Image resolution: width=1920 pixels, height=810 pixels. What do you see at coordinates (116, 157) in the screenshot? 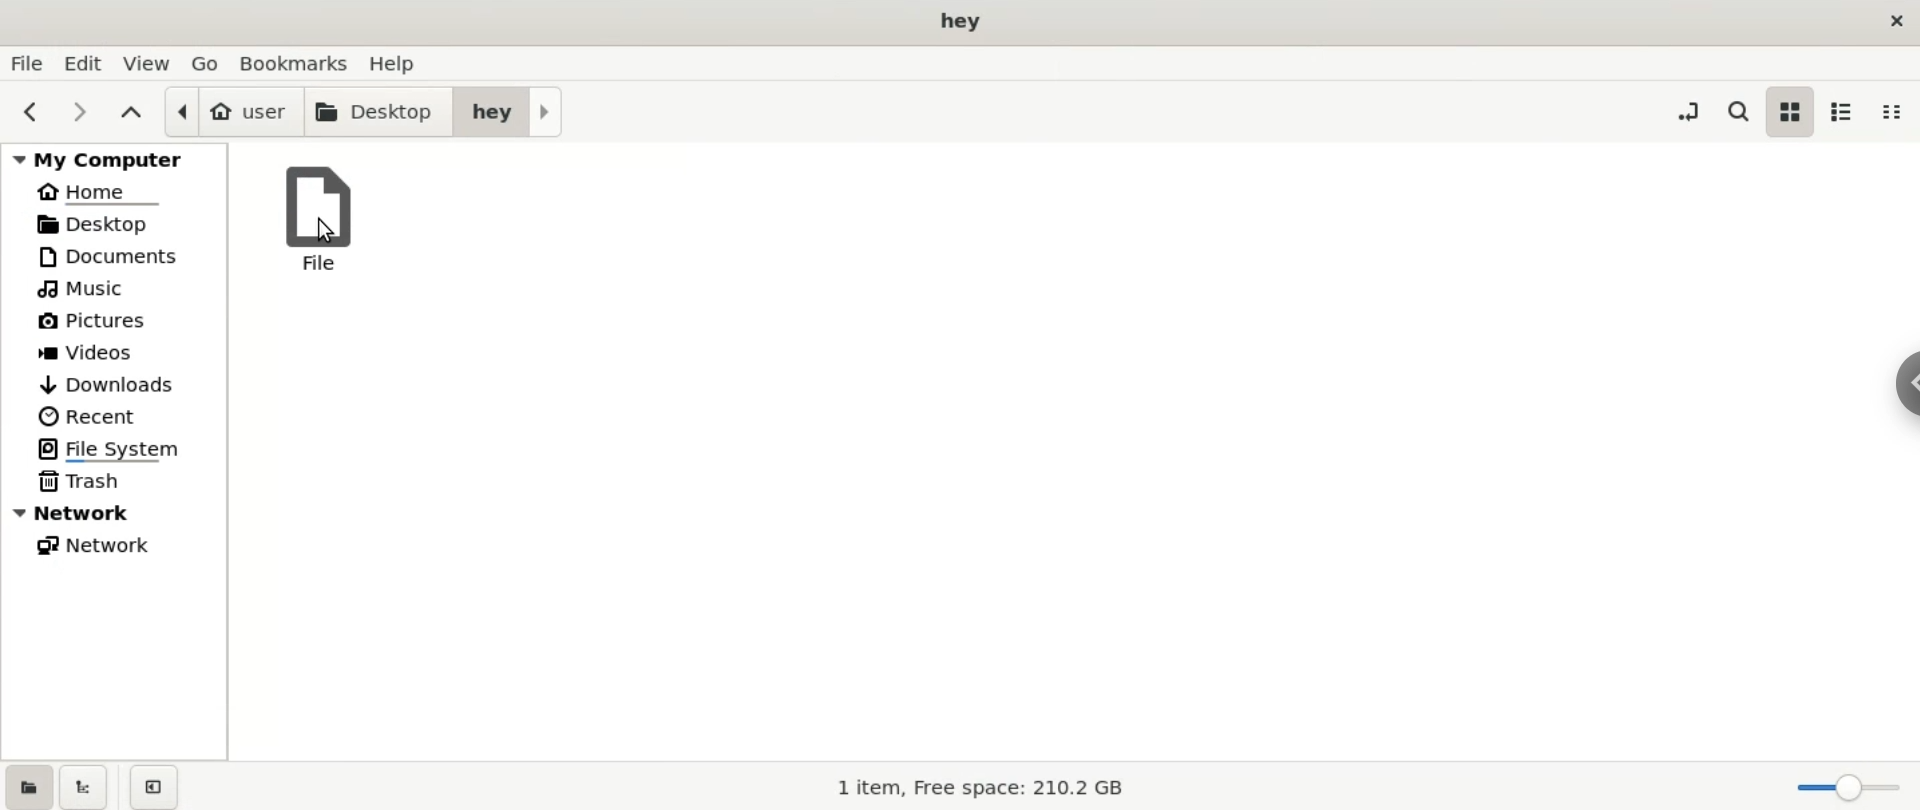
I see `mycomputre` at bounding box center [116, 157].